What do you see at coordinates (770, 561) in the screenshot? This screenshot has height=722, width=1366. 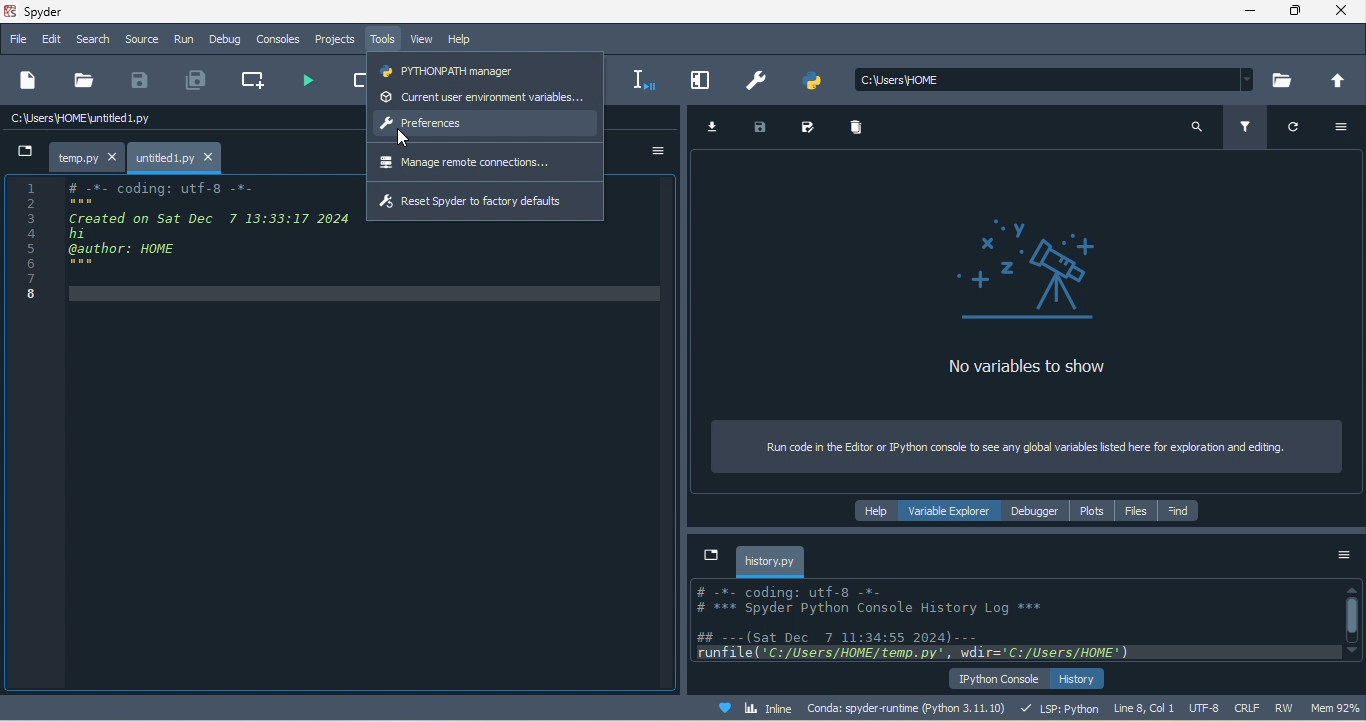 I see `history.py tab` at bounding box center [770, 561].